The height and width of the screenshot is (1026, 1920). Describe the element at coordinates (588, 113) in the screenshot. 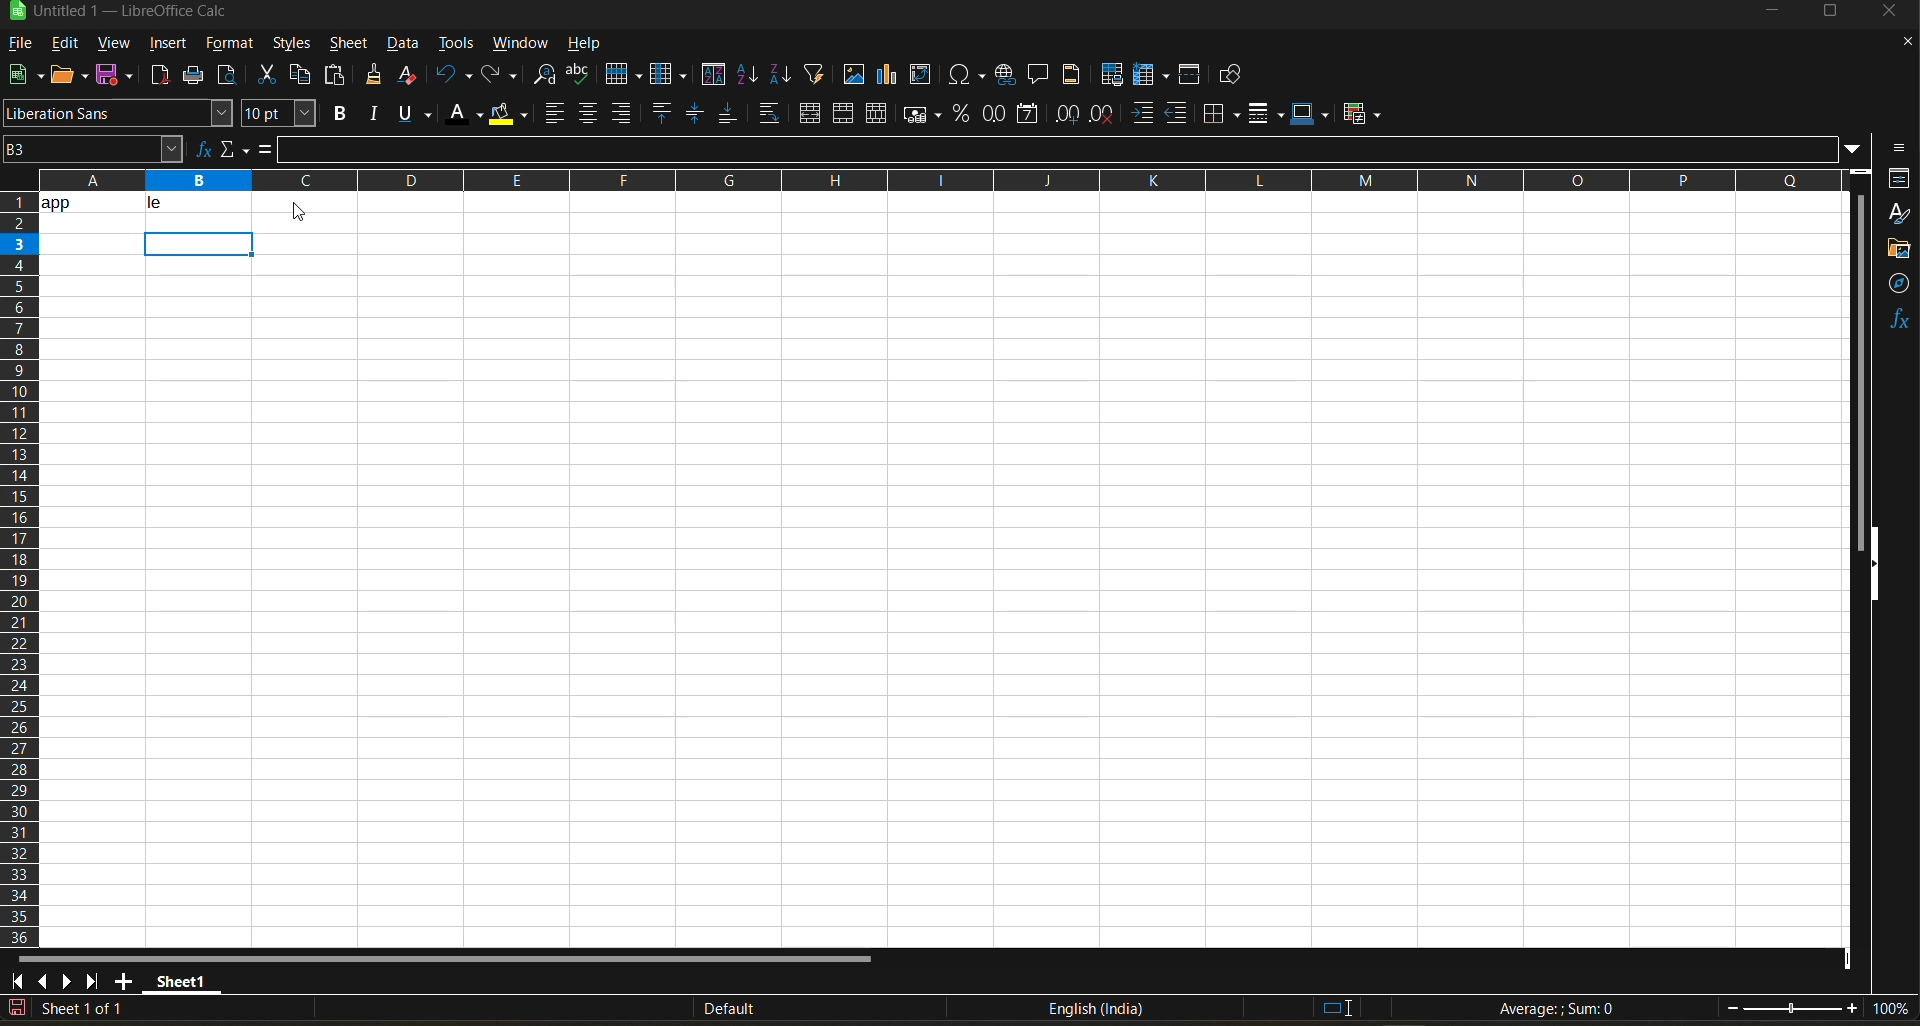

I see `align center` at that location.